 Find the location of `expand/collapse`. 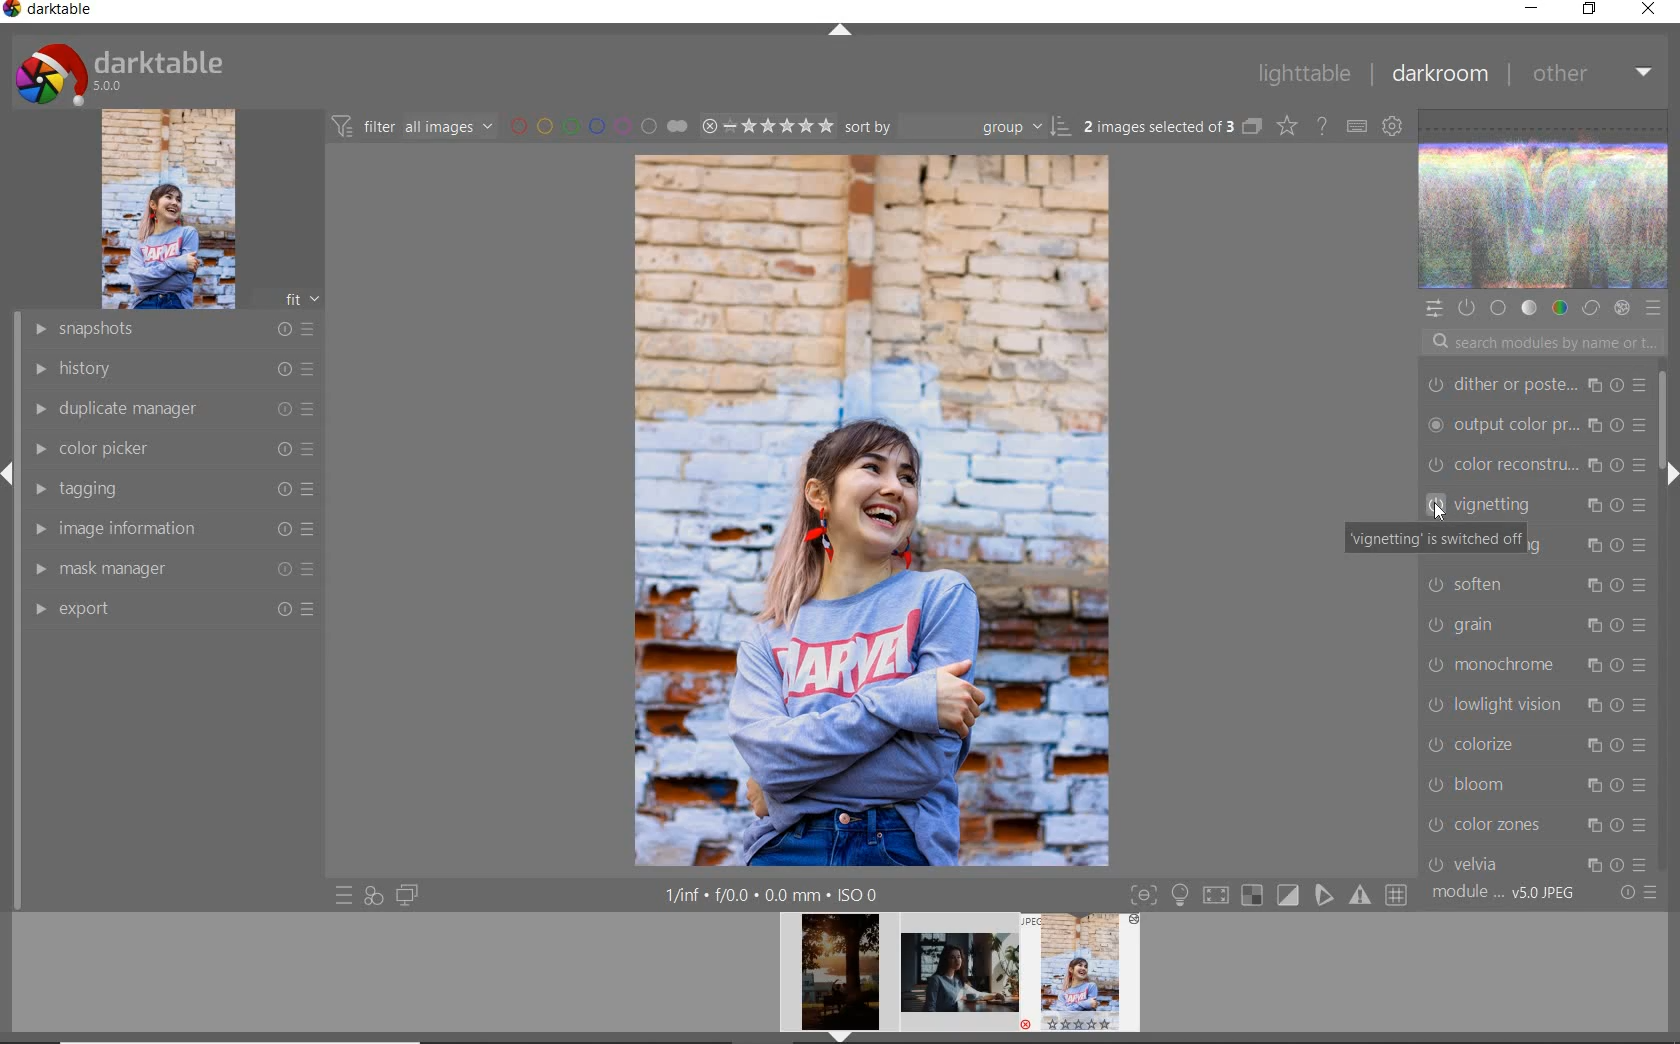

expand/collapse is located at coordinates (1667, 473).